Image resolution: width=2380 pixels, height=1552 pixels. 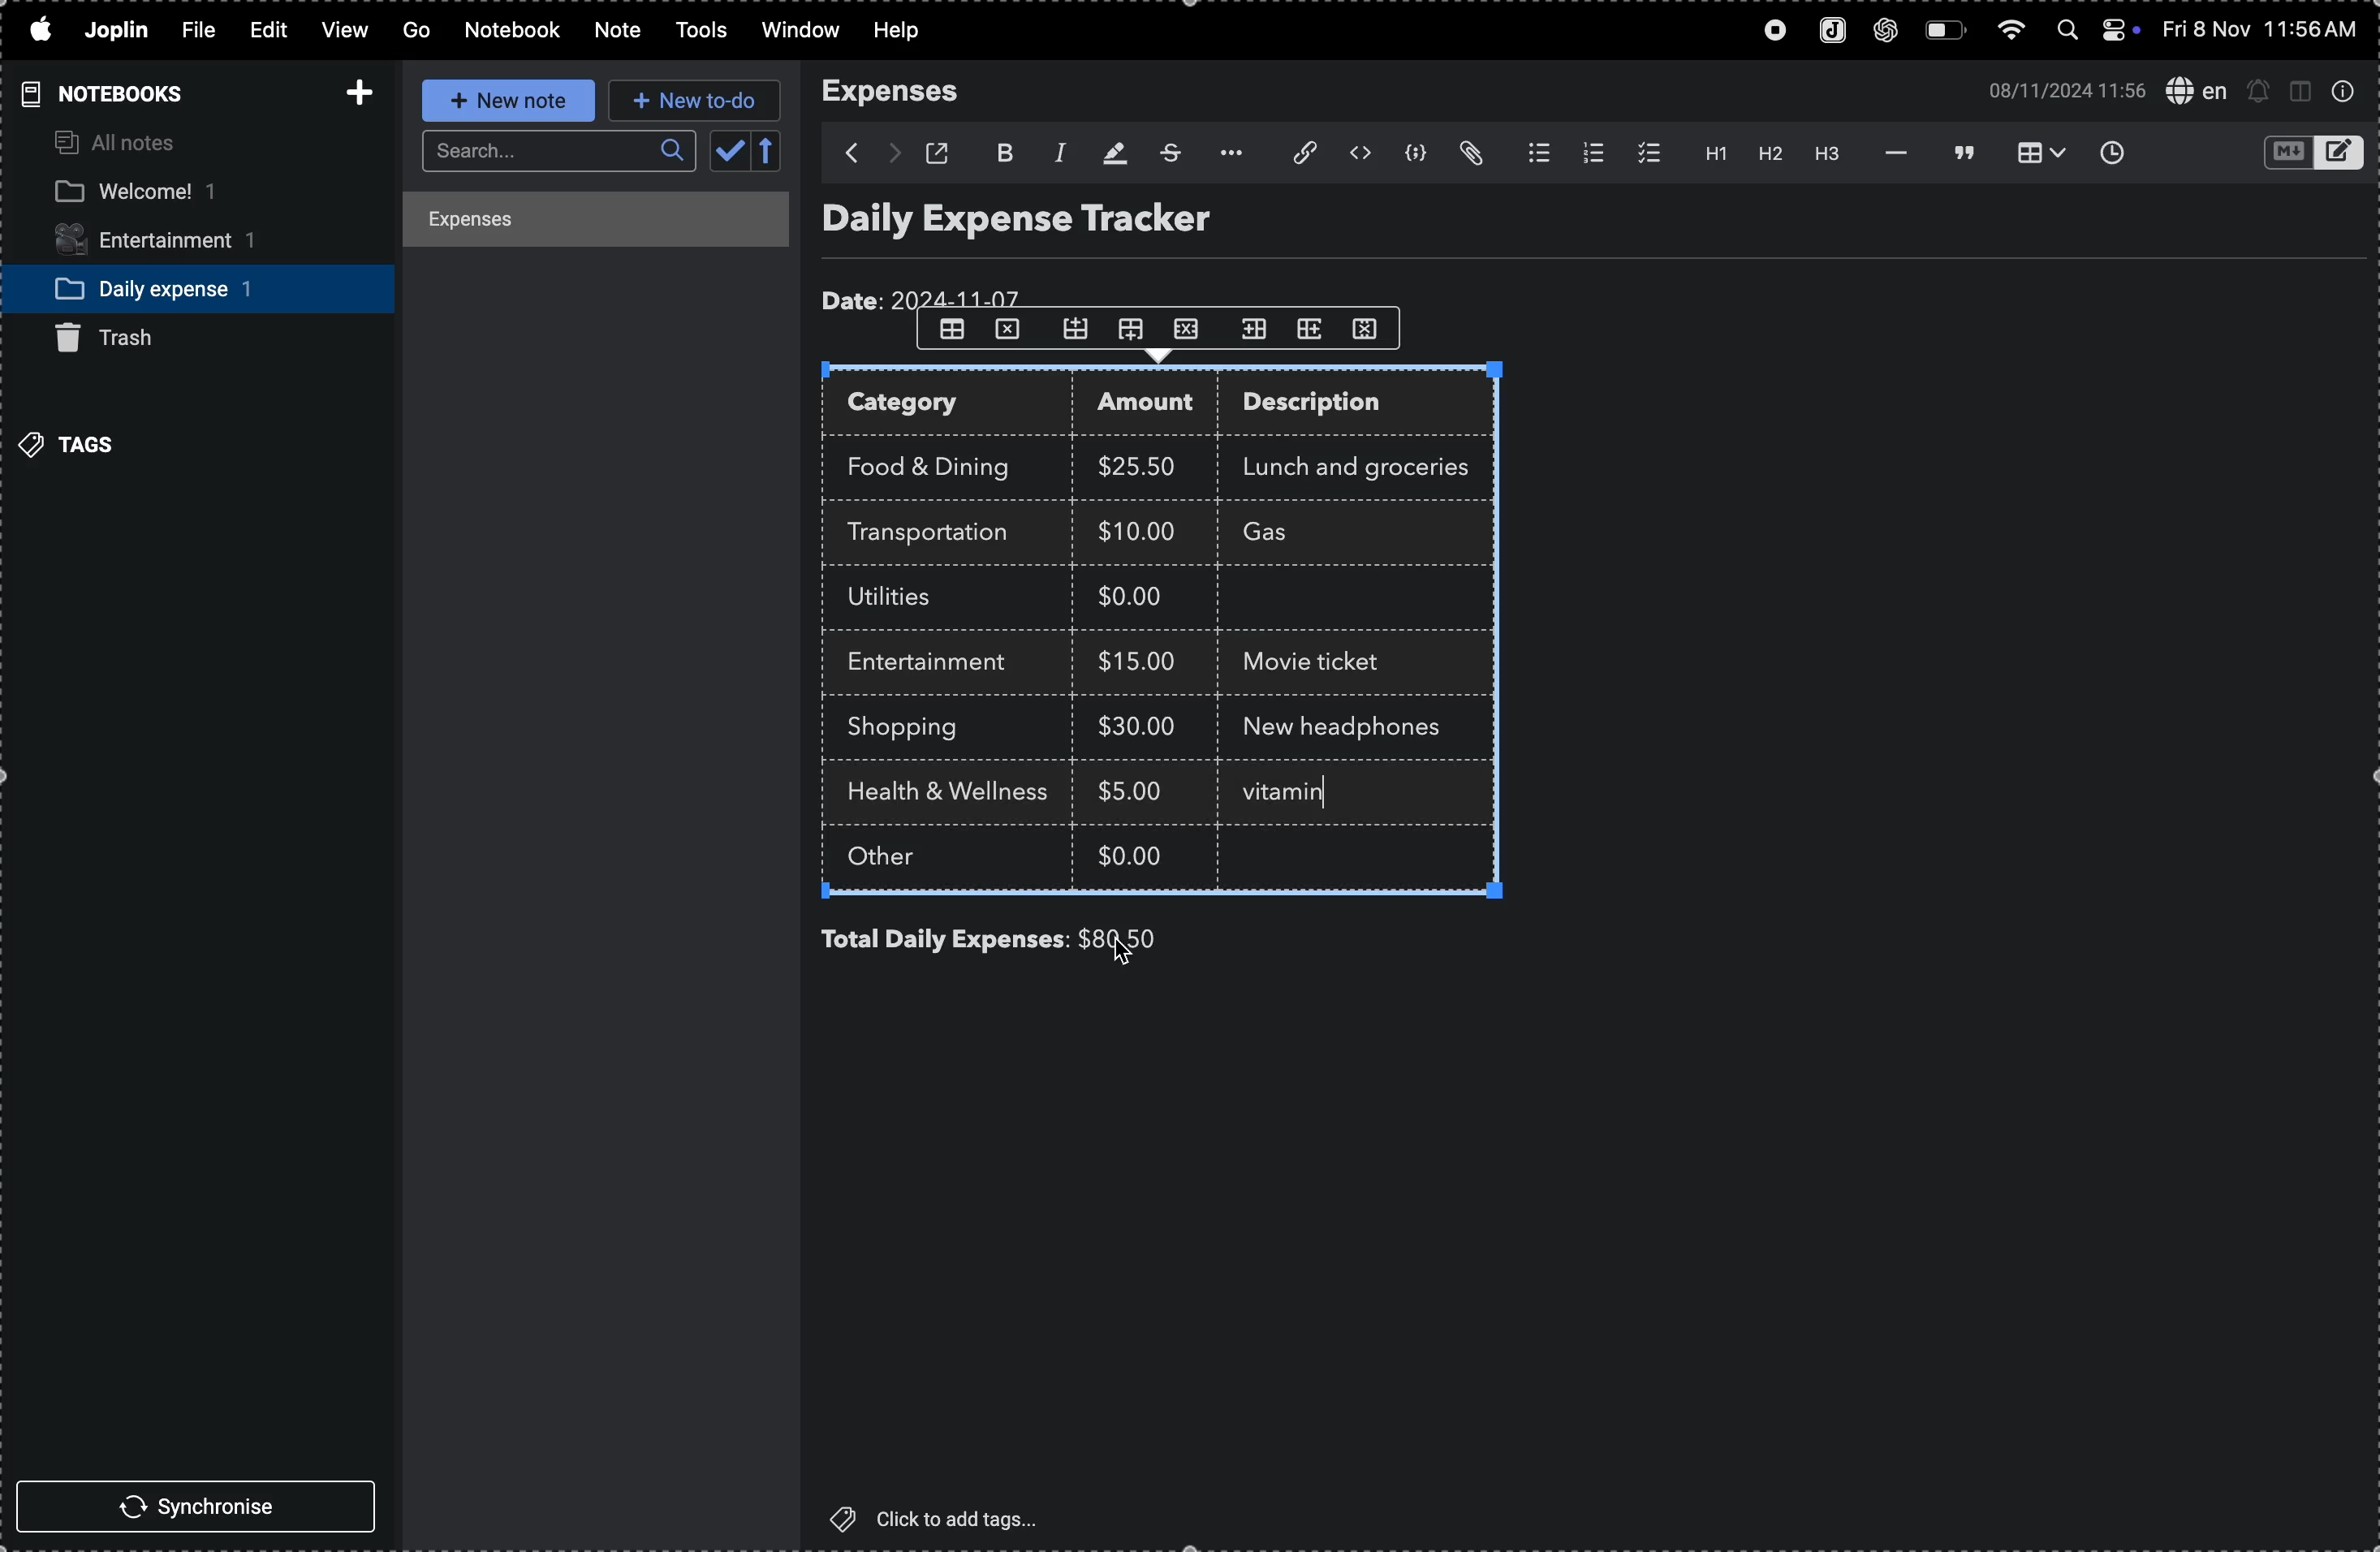 What do you see at coordinates (842, 153) in the screenshot?
I see `backward` at bounding box center [842, 153].